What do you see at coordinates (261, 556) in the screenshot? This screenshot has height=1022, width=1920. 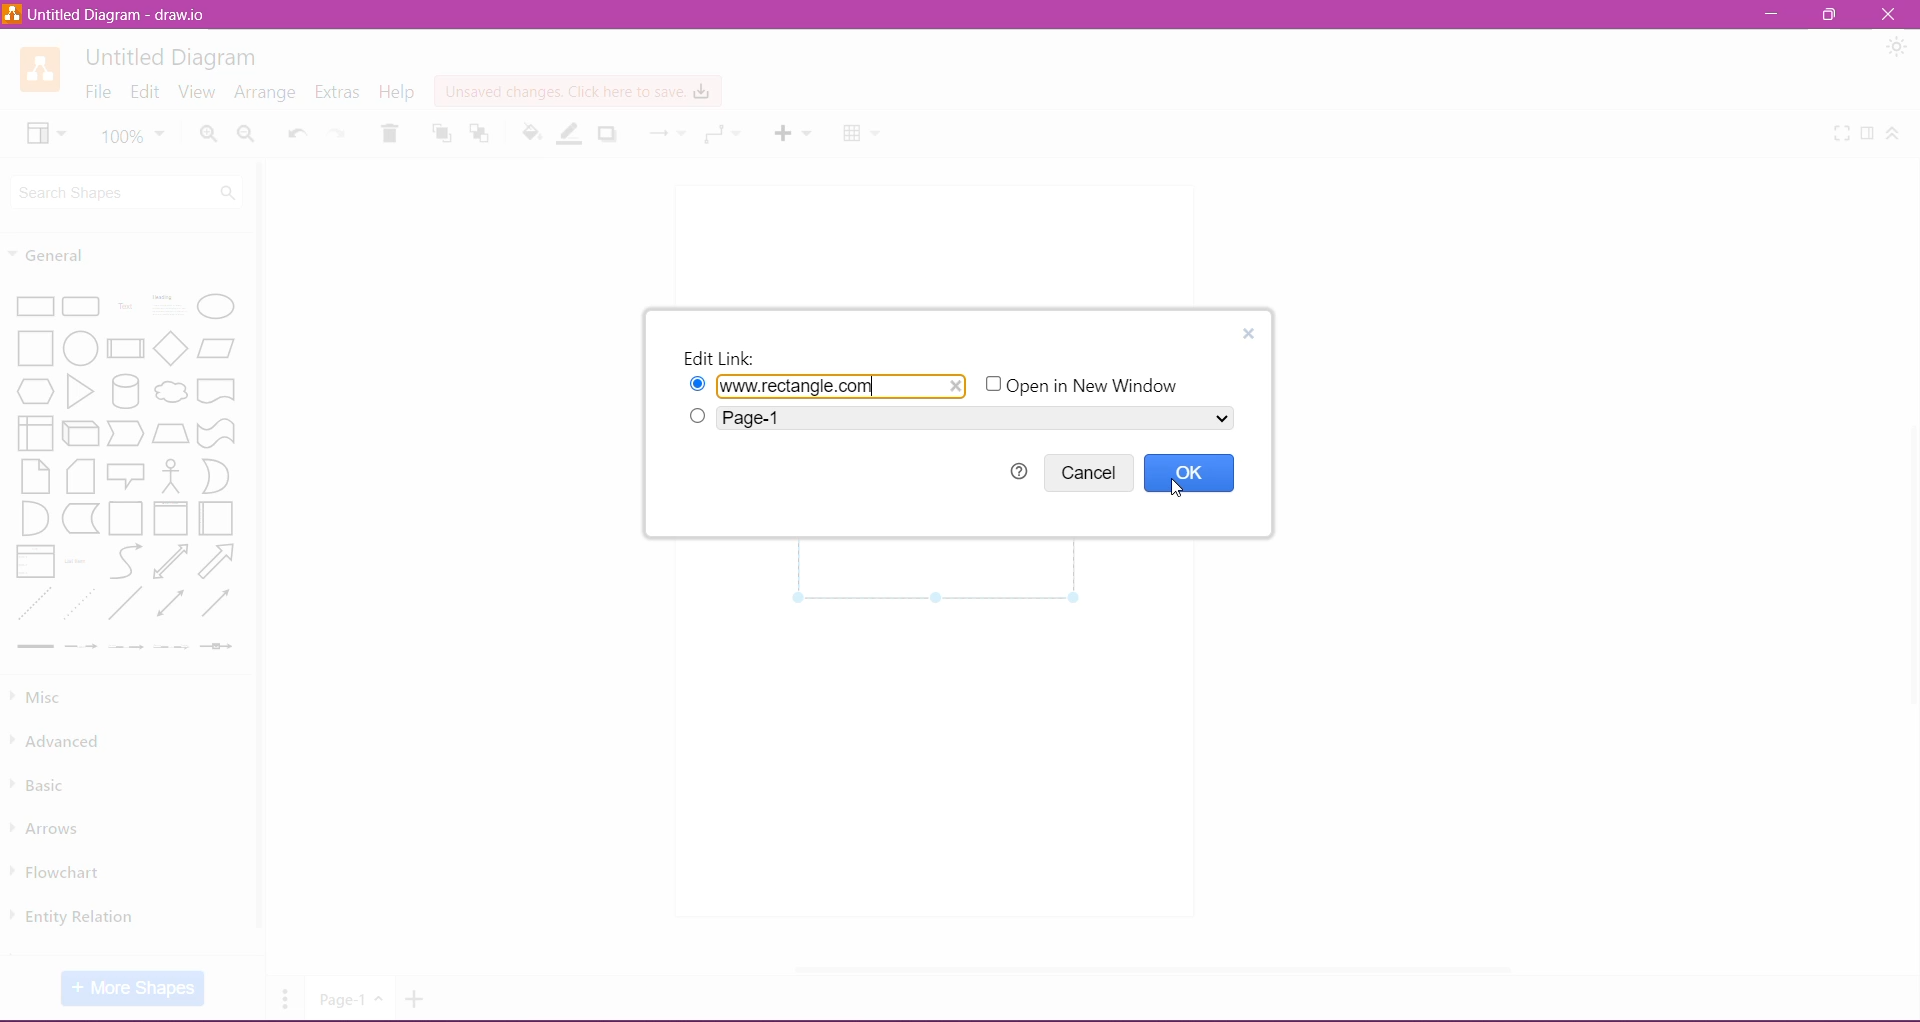 I see `Vertical Scroll Bar` at bounding box center [261, 556].